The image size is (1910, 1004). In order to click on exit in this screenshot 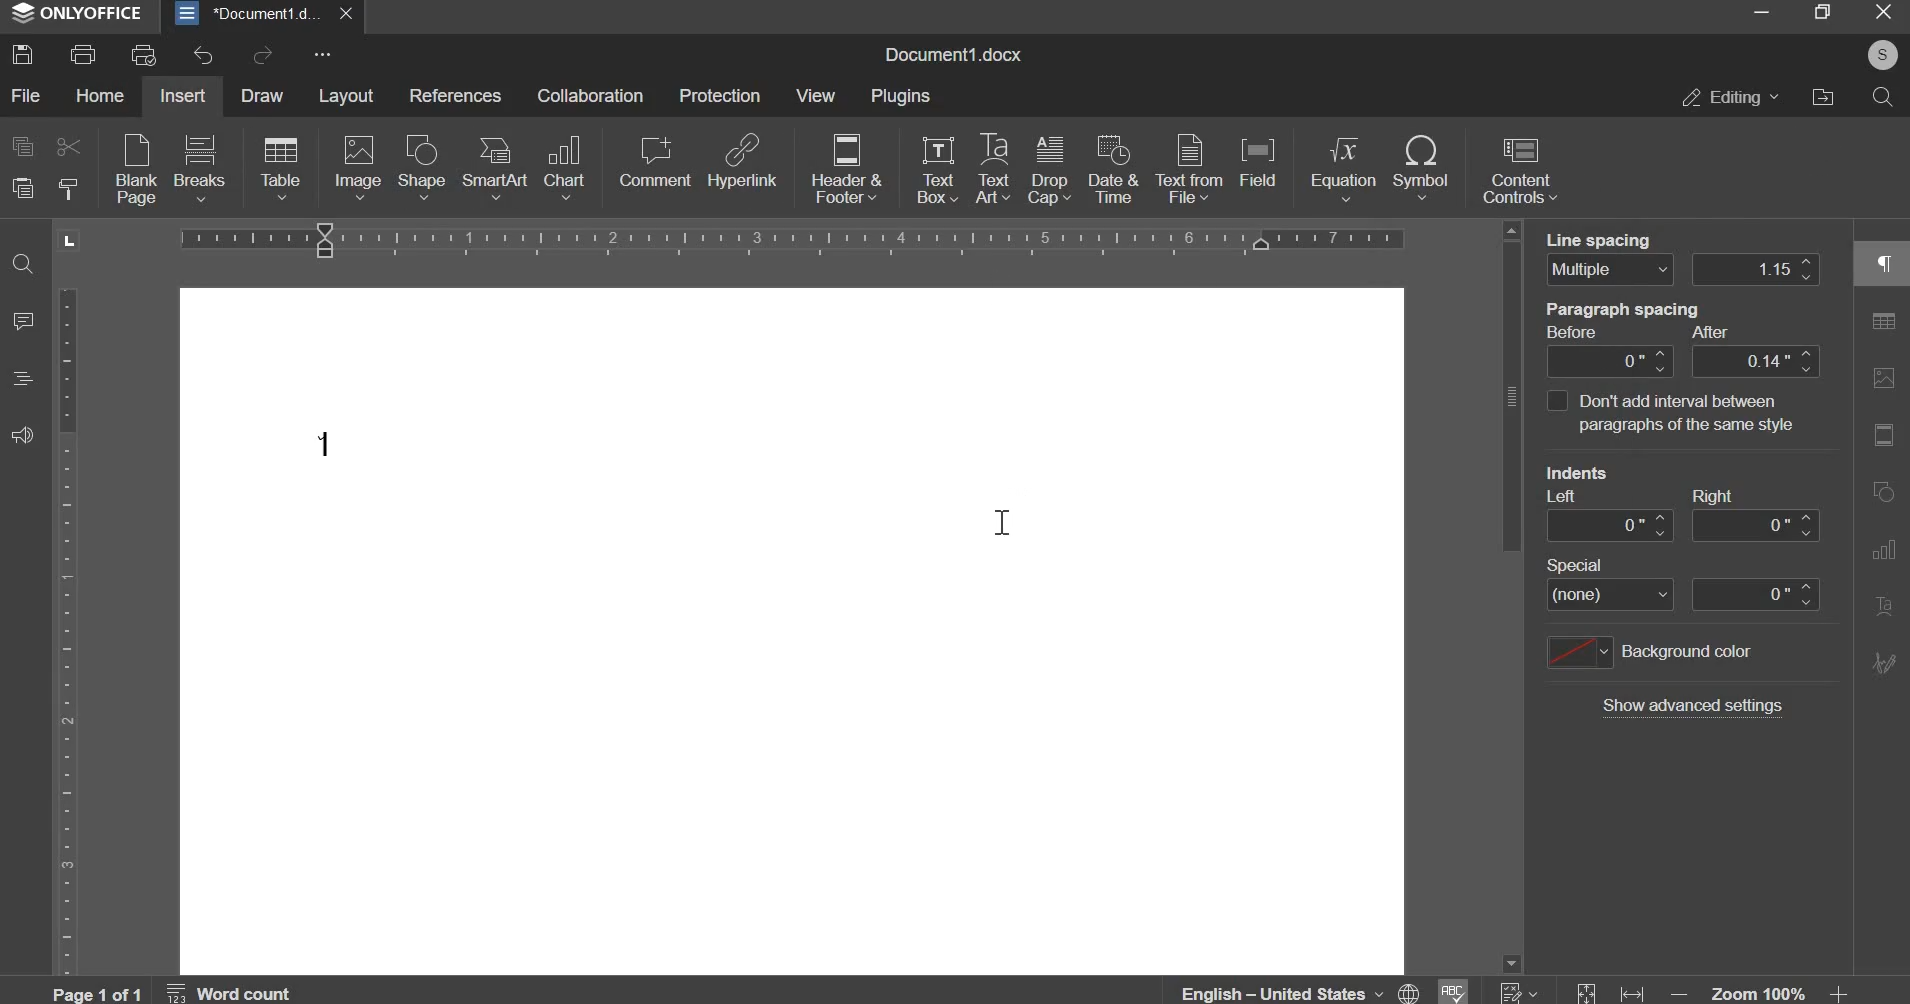, I will do `click(344, 12)`.